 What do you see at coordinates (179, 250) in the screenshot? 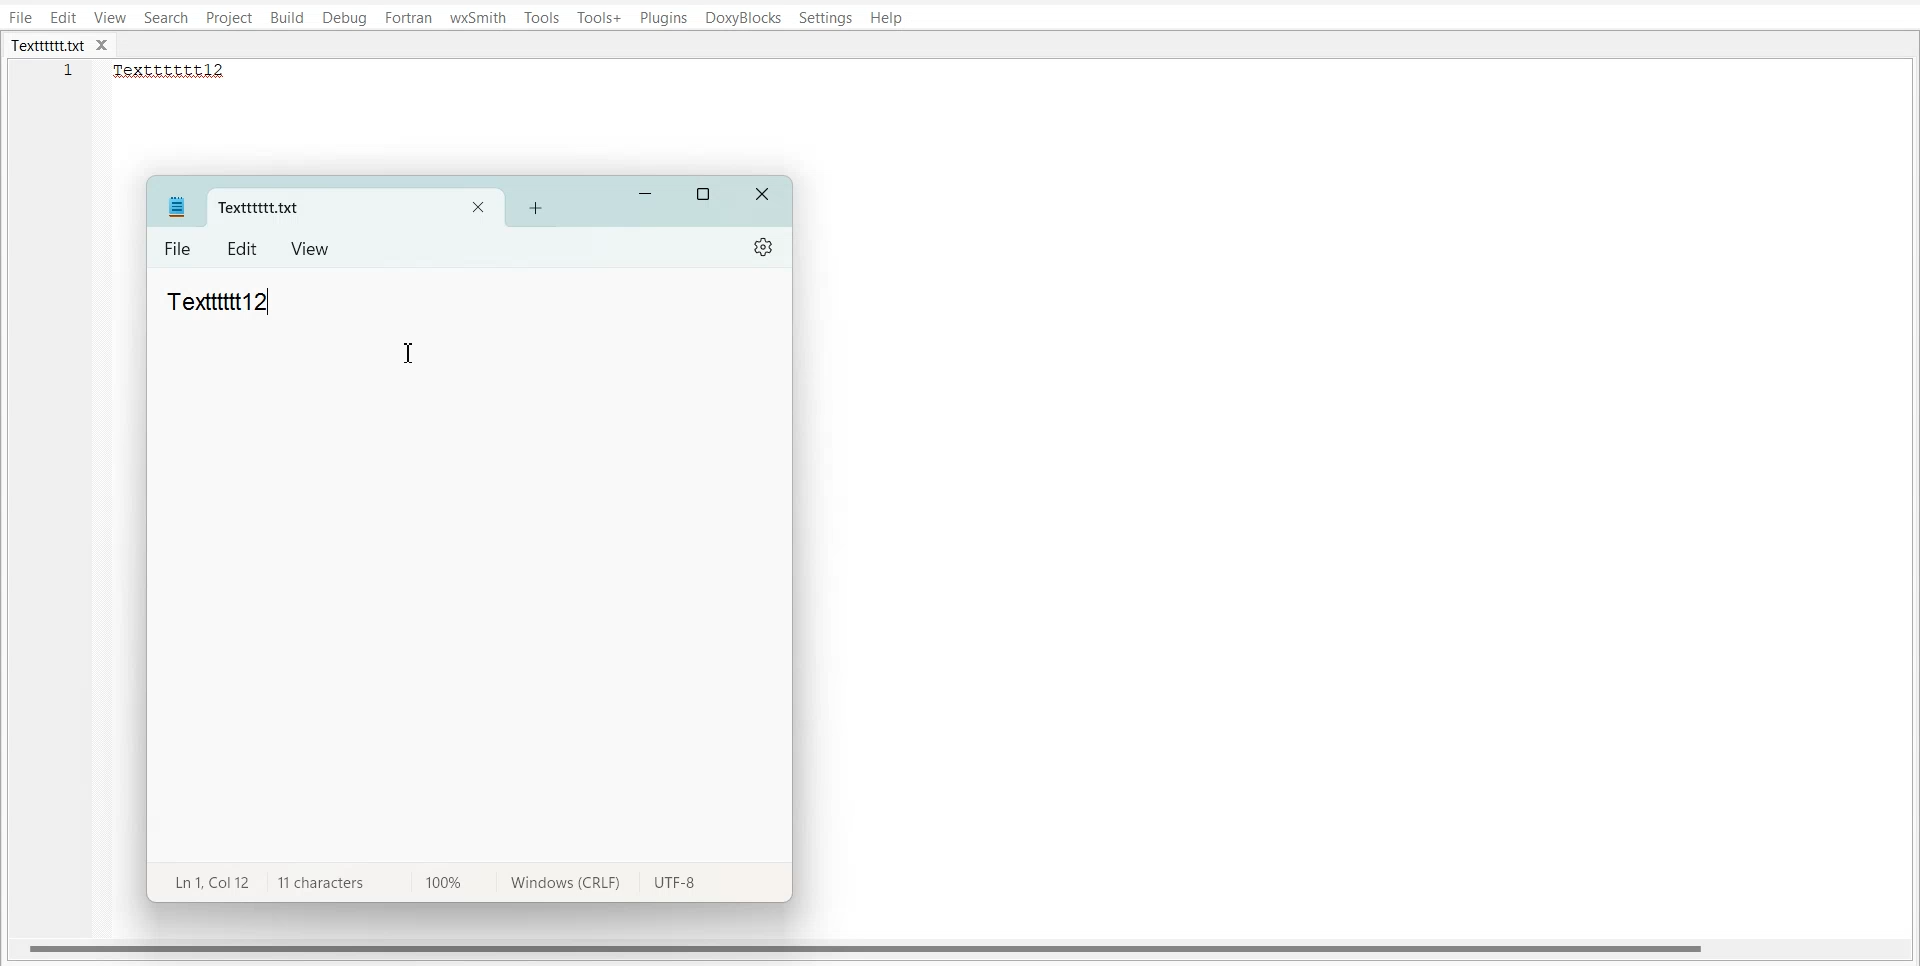
I see `File` at bounding box center [179, 250].